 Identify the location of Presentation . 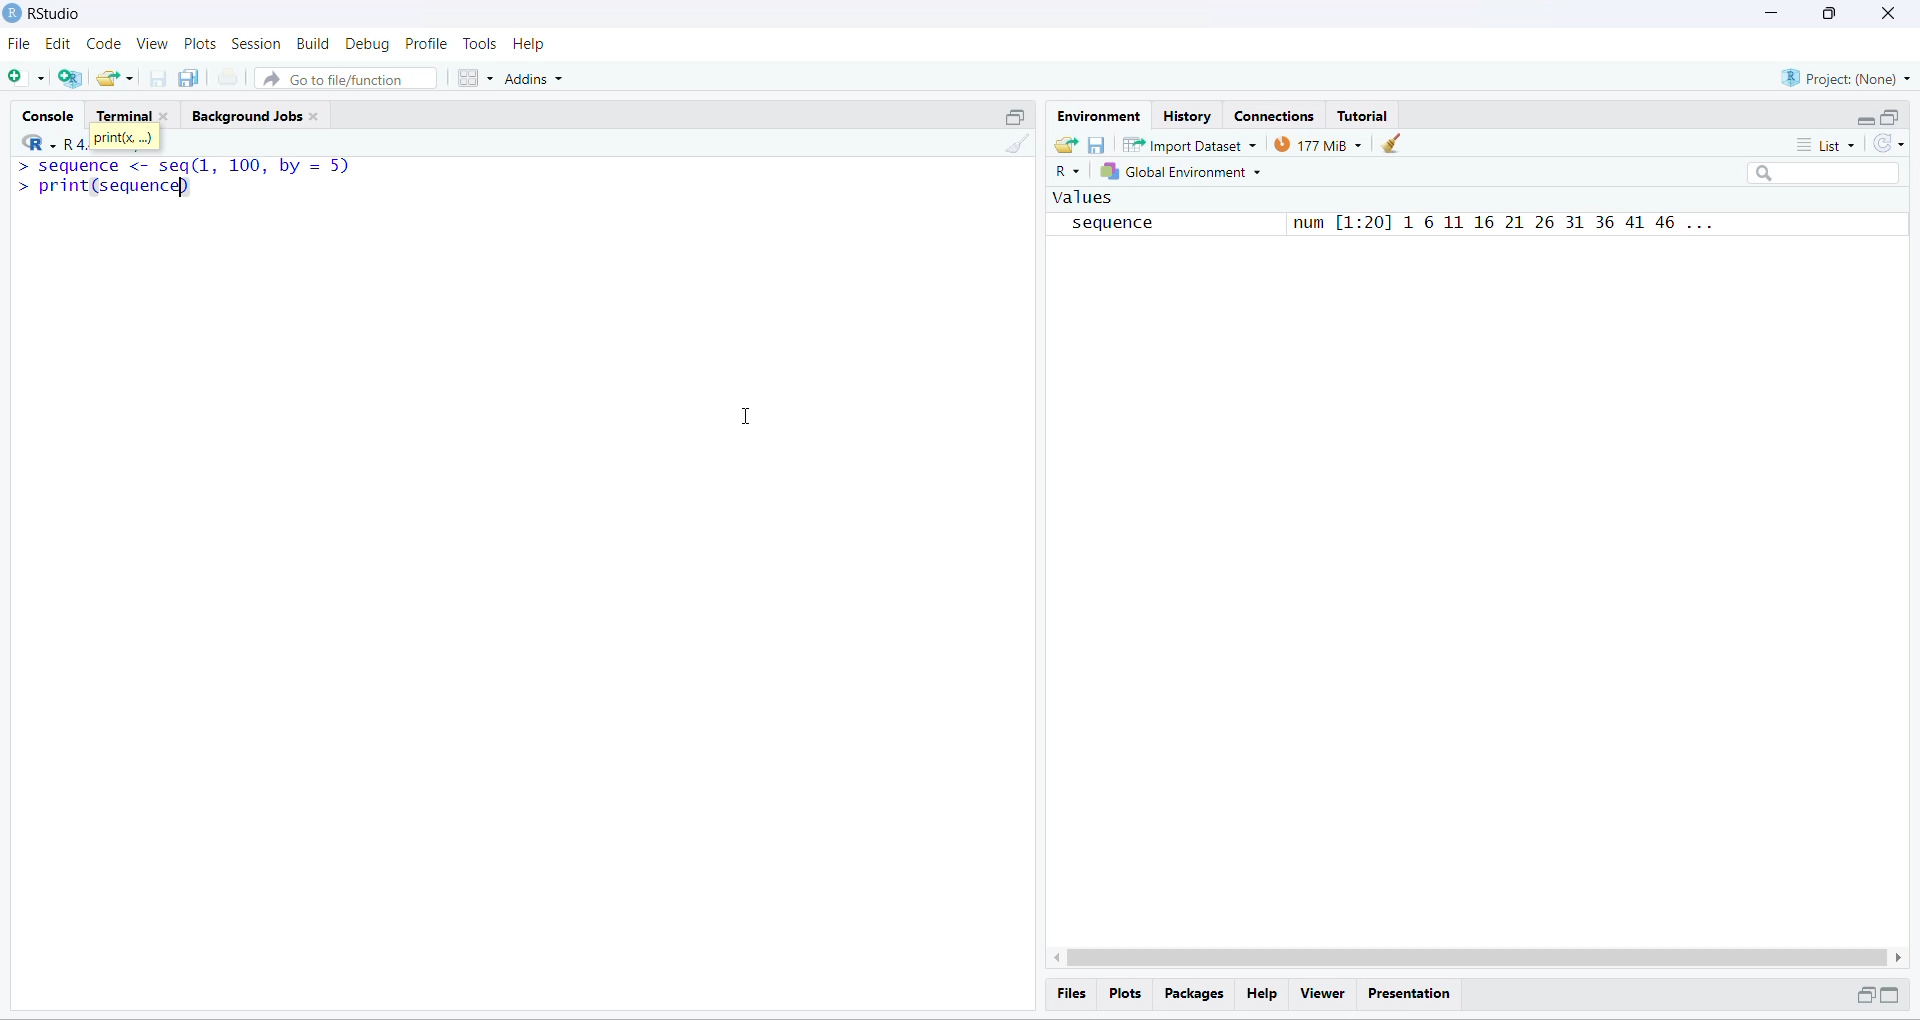
(1409, 995).